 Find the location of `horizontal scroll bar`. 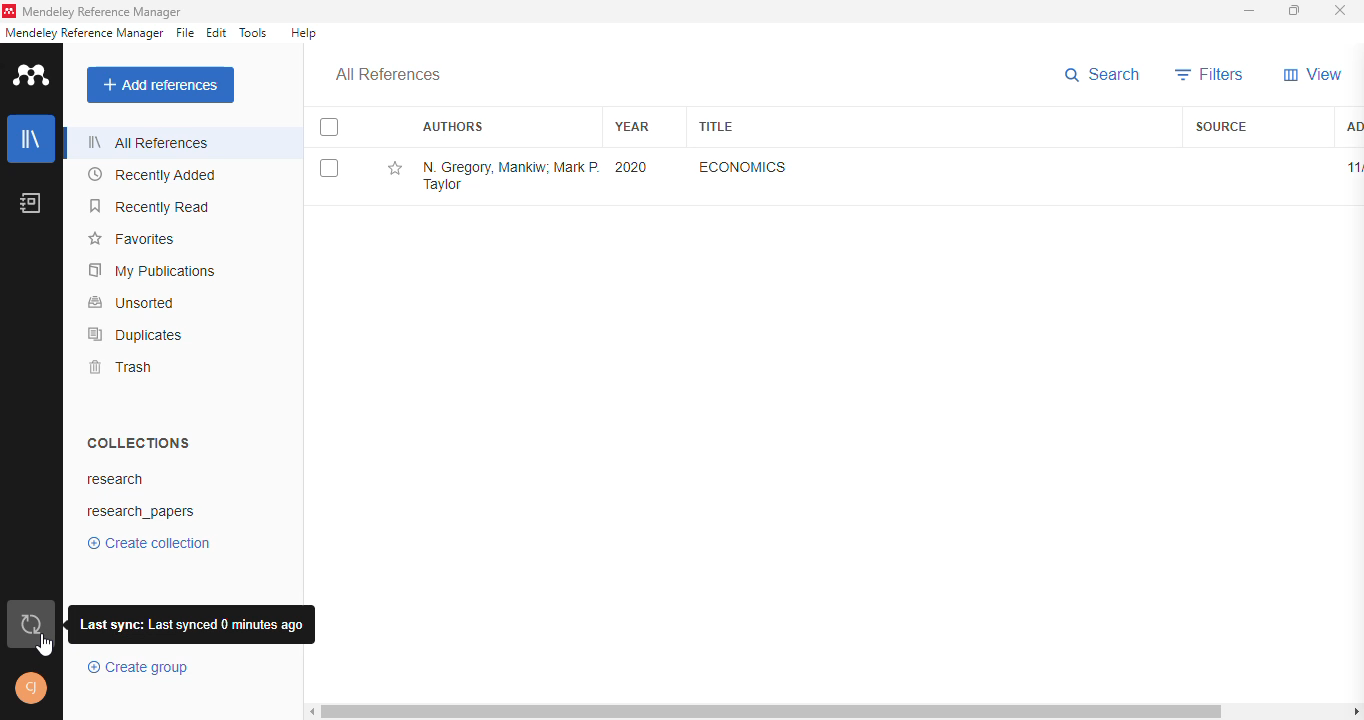

horizontal scroll bar is located at coordinates (772, 711).